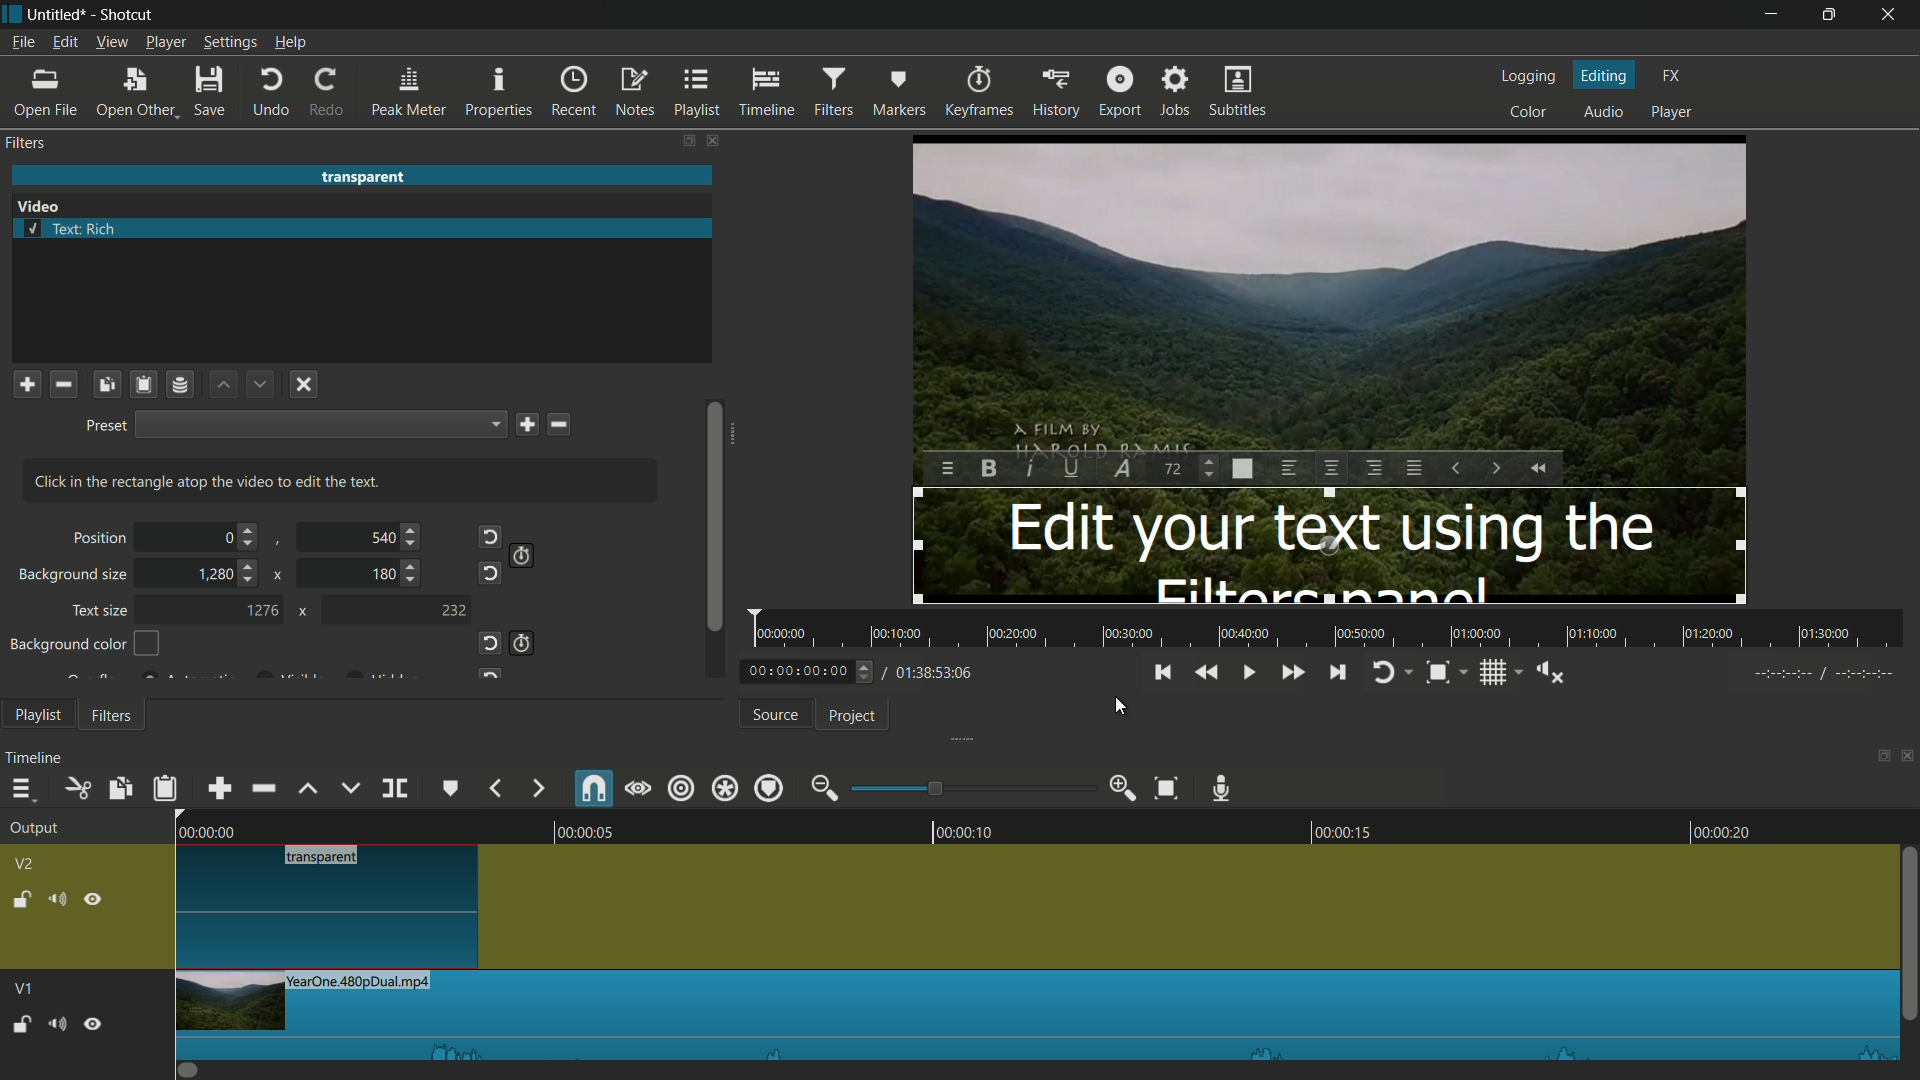 This screenshot has width=1920, height=1080. What do you see at coordinates (409, 93) in the screenshot?
I see `peak meter` at bounding box center [409, 93].